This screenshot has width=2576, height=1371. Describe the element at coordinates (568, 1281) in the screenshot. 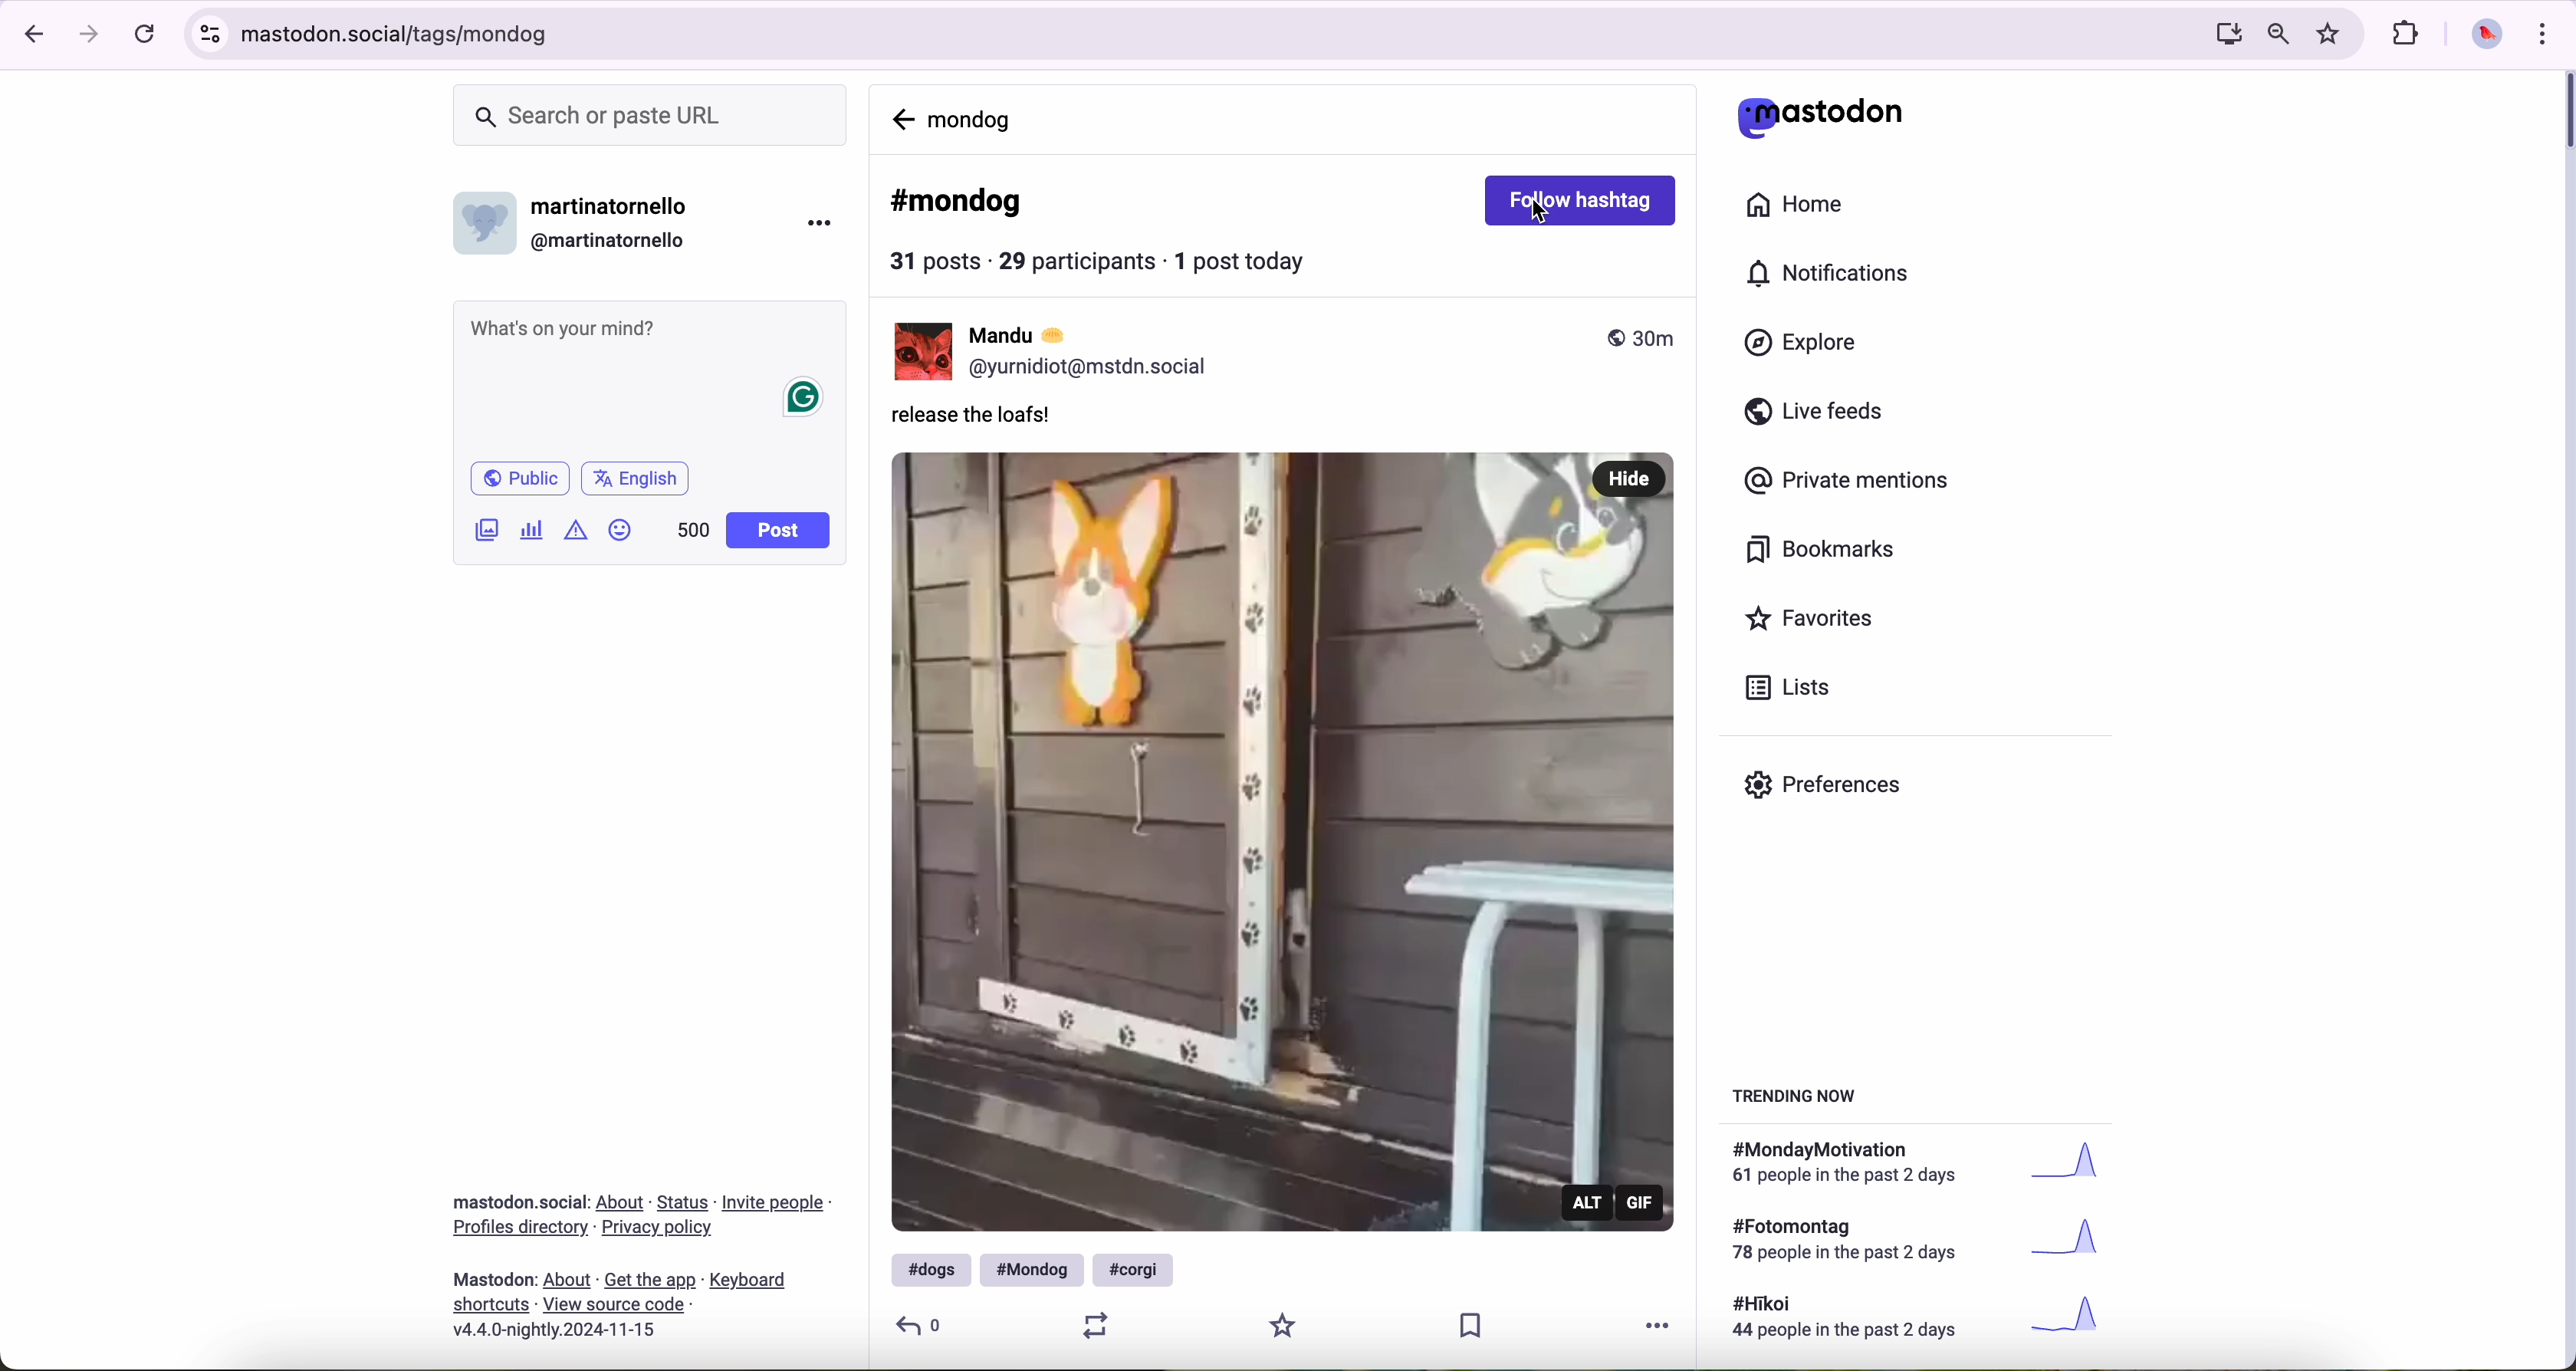

I see `link` at that location.